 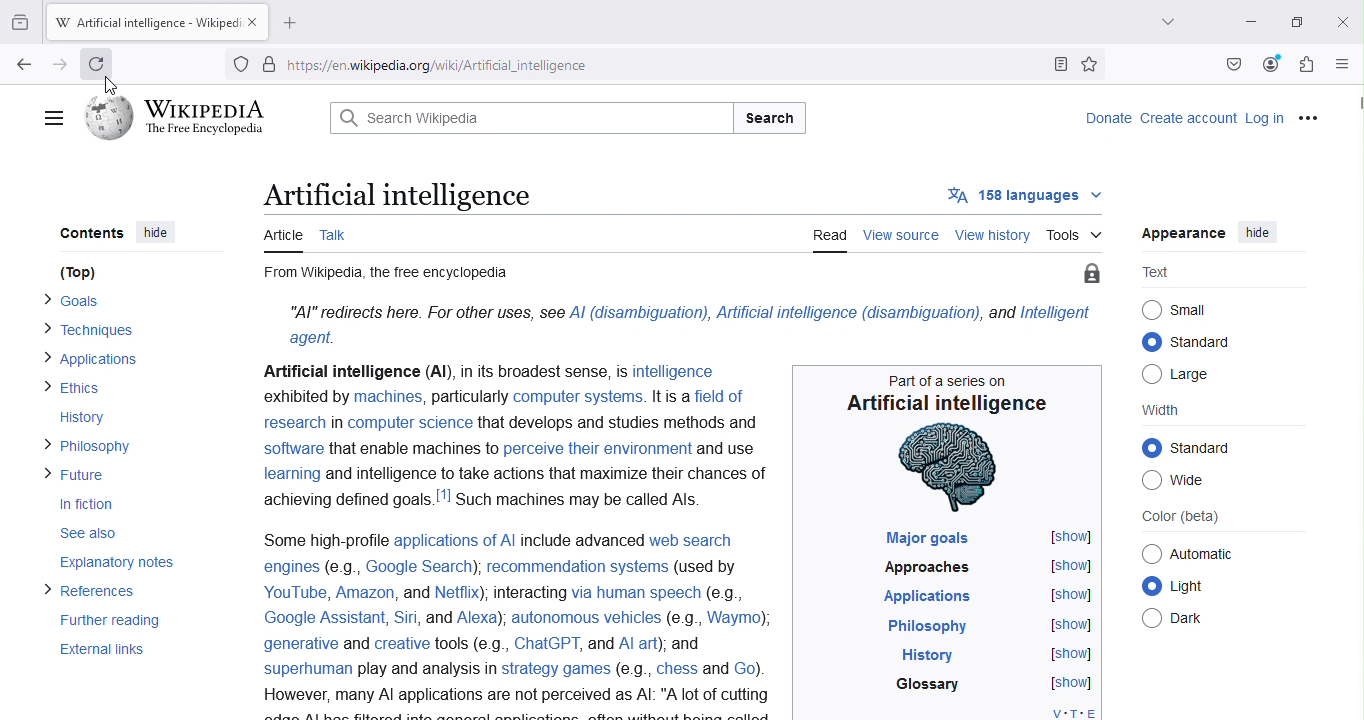 I want to click on Text, so click(x=1159, y=274).